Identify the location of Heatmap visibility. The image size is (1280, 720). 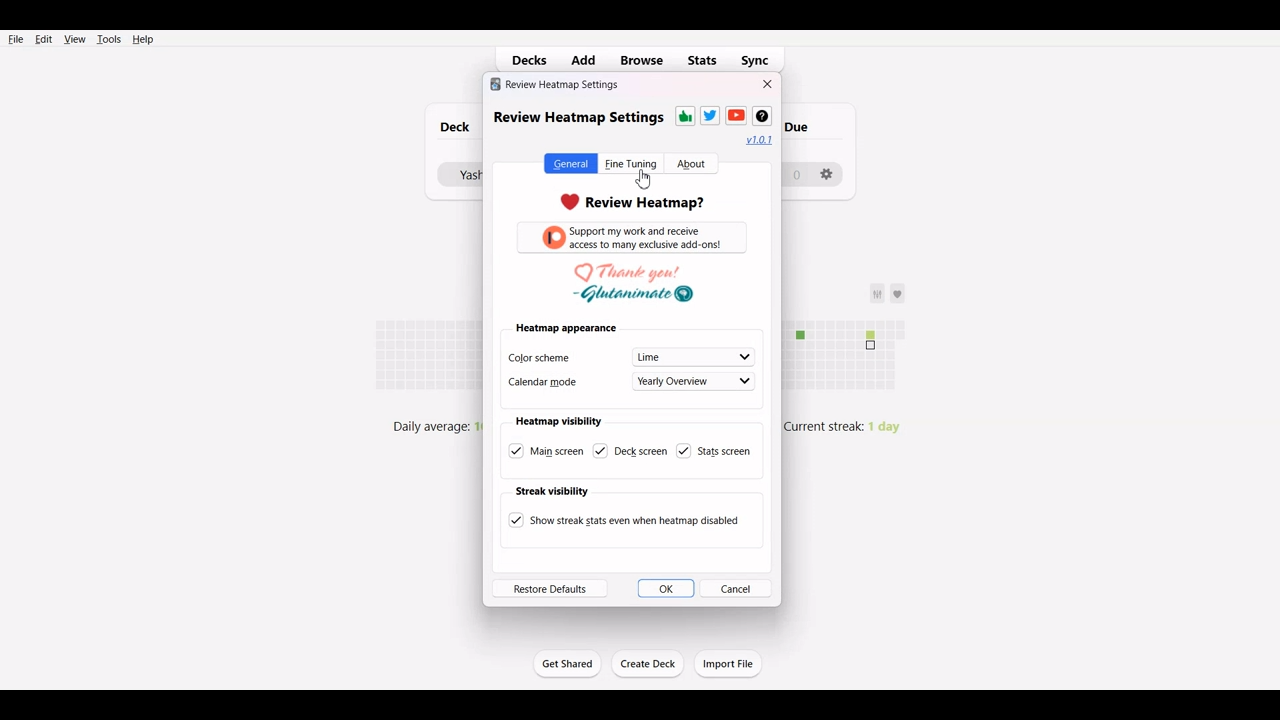
(559, 421).